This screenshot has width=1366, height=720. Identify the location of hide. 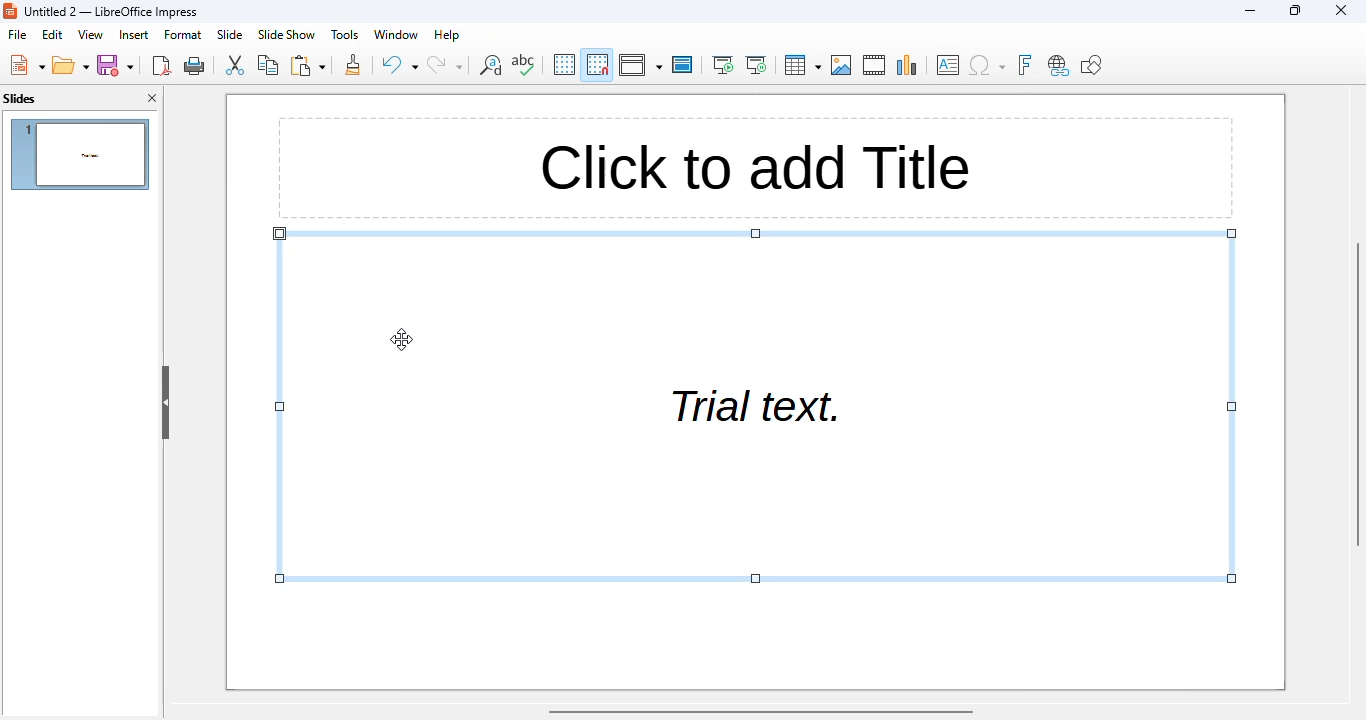
(165, 403).